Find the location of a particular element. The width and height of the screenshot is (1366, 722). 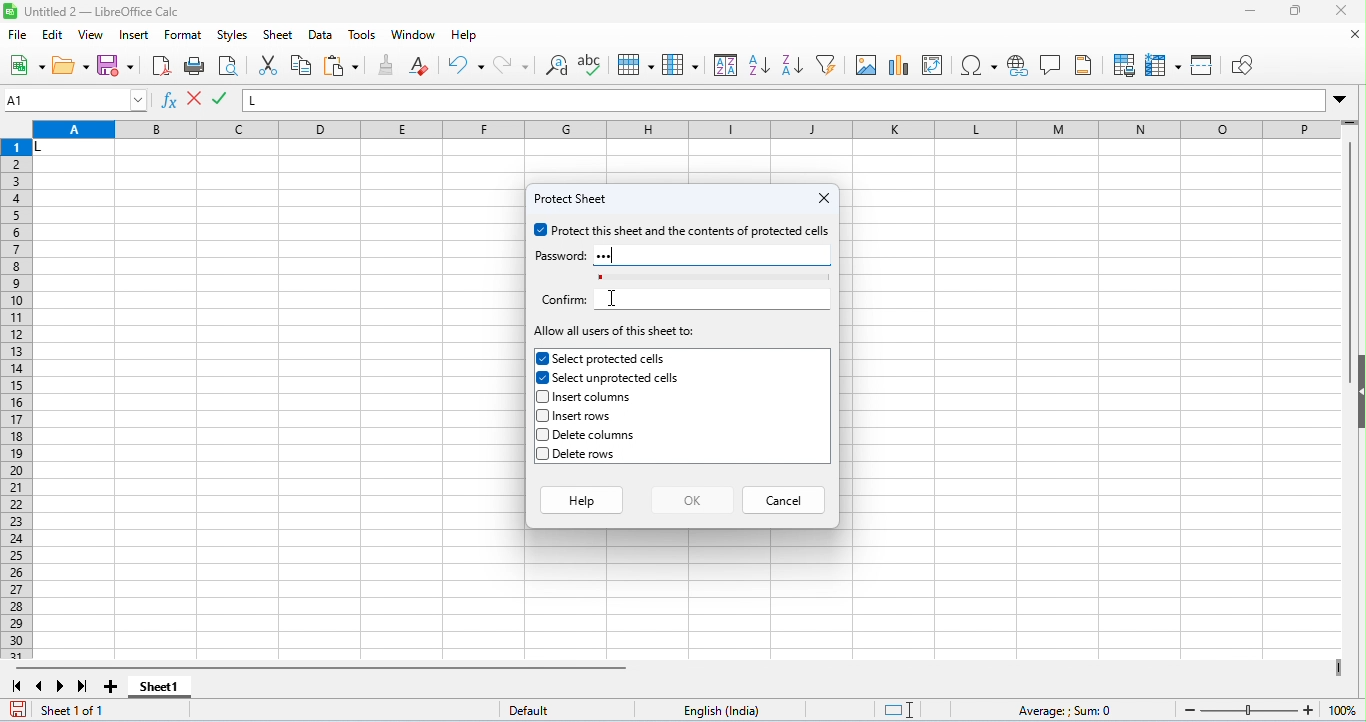

open is located at coordinates (71, 66).